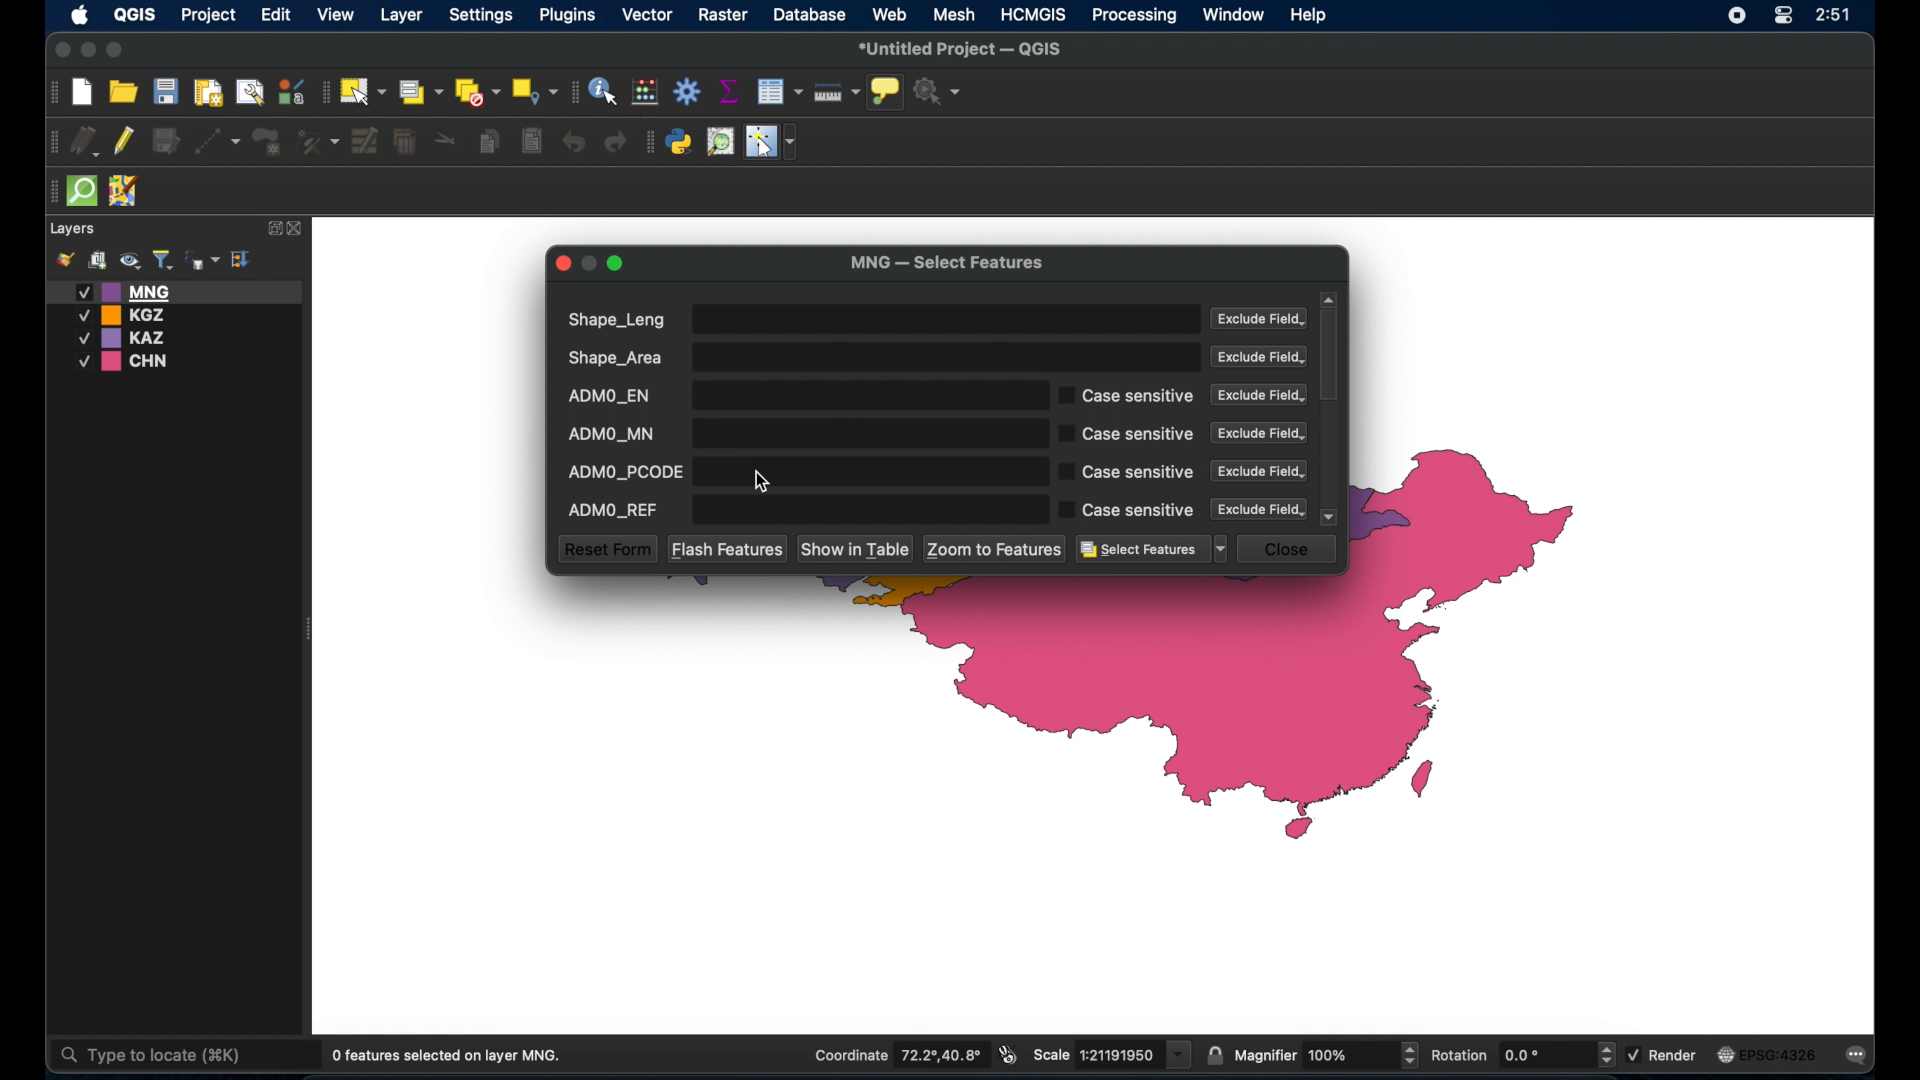 Image resolution: width=1920 pixels, height=1080 pixels. What do you see at coordinates (337, 15) in the screenshot?
I see `view` at bounding box center [337, 15].